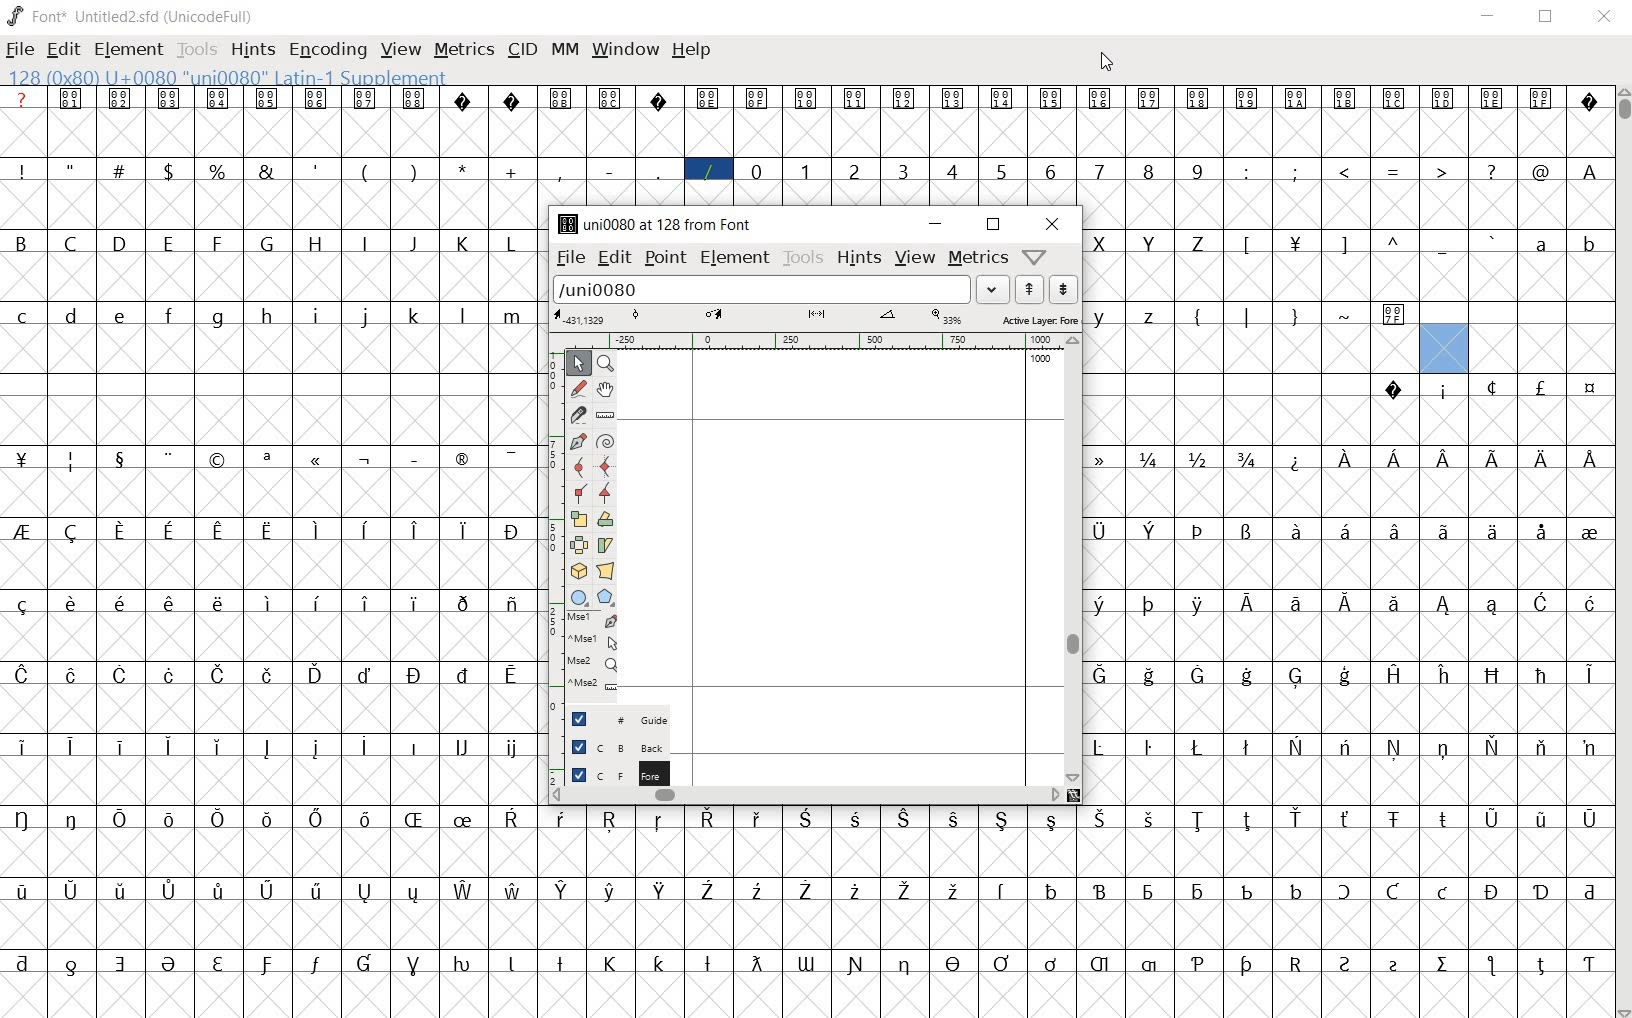  I want to click on glyph, so click(1589, 893).